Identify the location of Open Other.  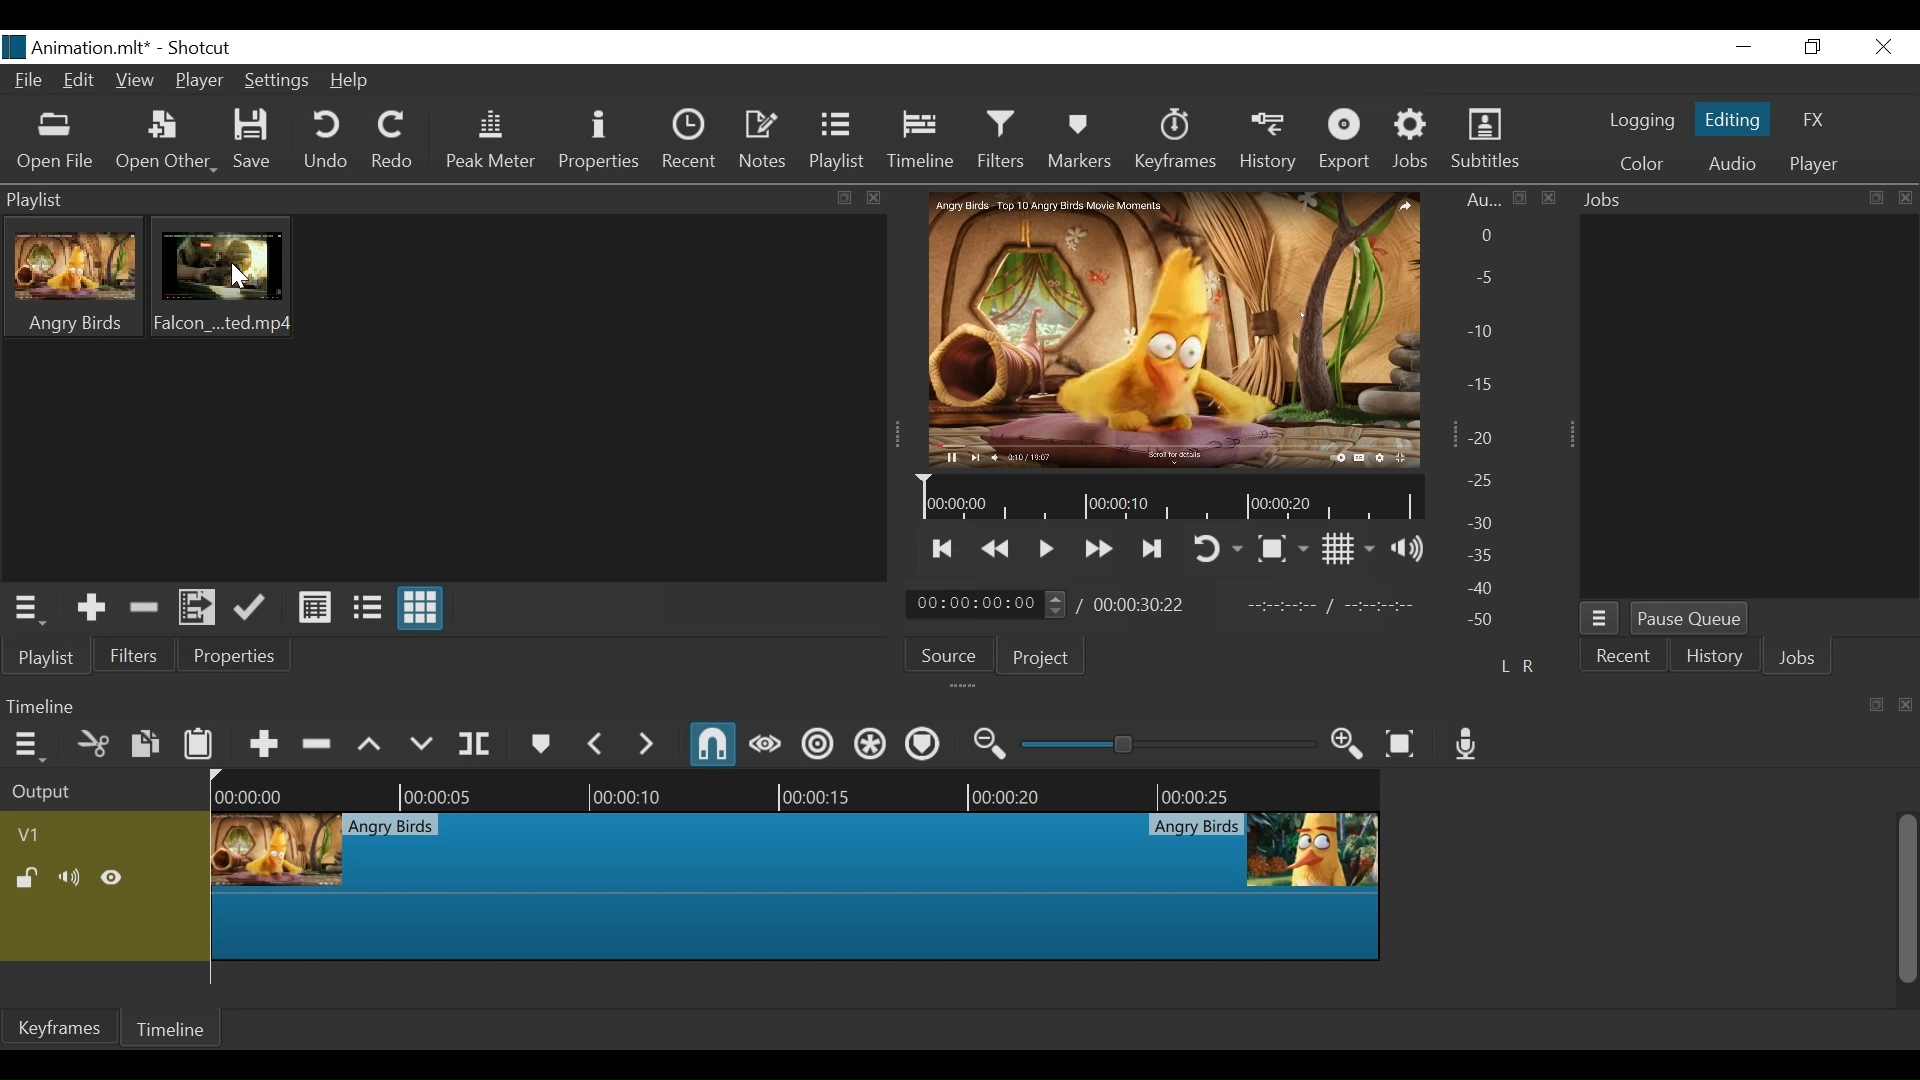
(165, 143).